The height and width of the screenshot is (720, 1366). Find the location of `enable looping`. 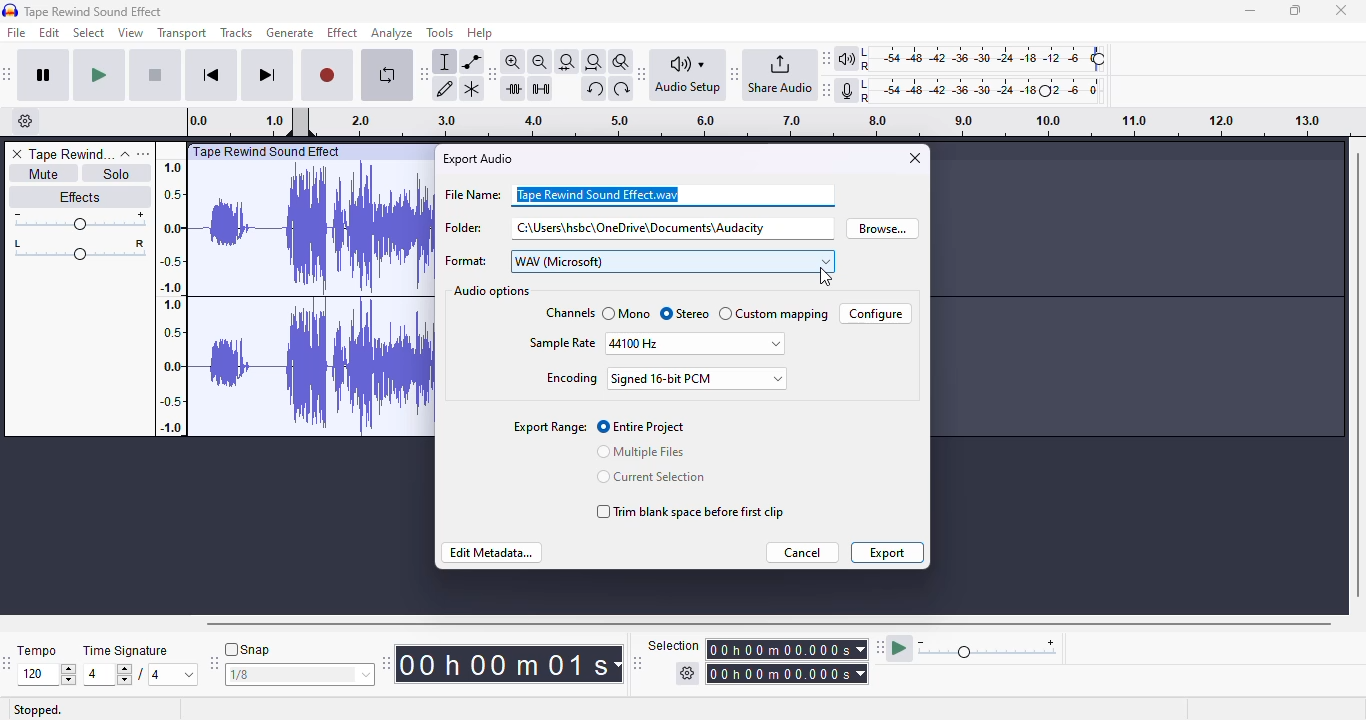

enable looping is located at coordinates (387, 75).